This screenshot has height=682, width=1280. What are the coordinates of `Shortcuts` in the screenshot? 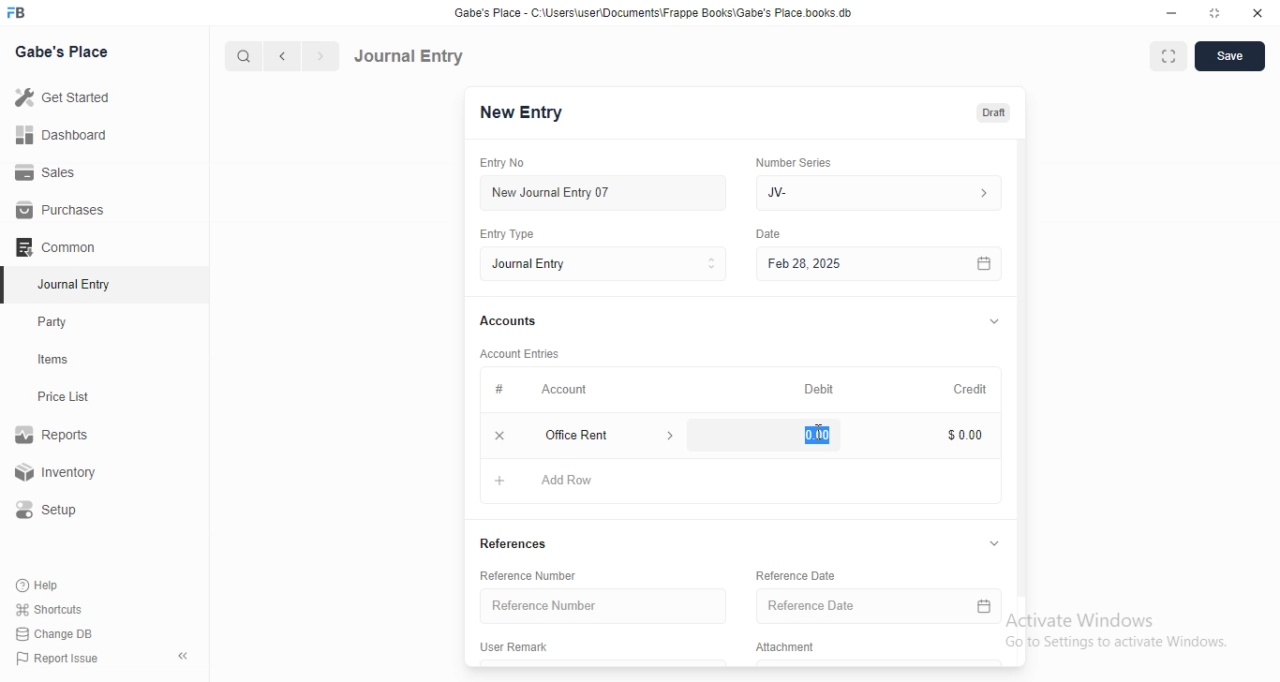 It's located at (49, 608).